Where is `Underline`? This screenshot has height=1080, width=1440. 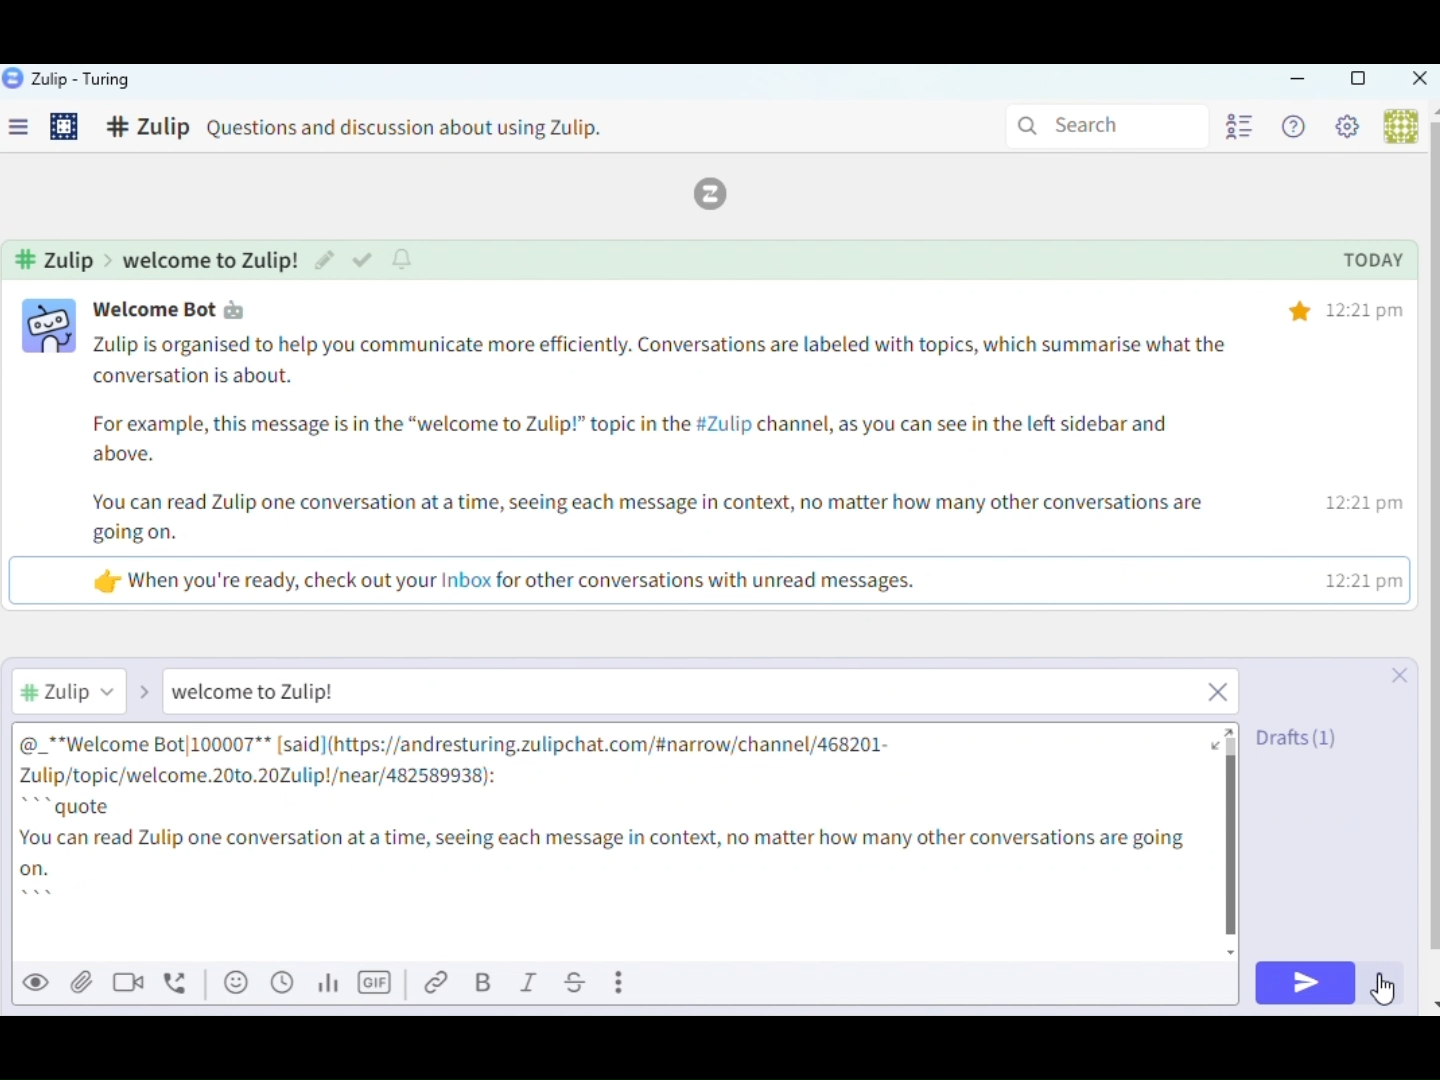 Underline is located at coordinates (577, 983).